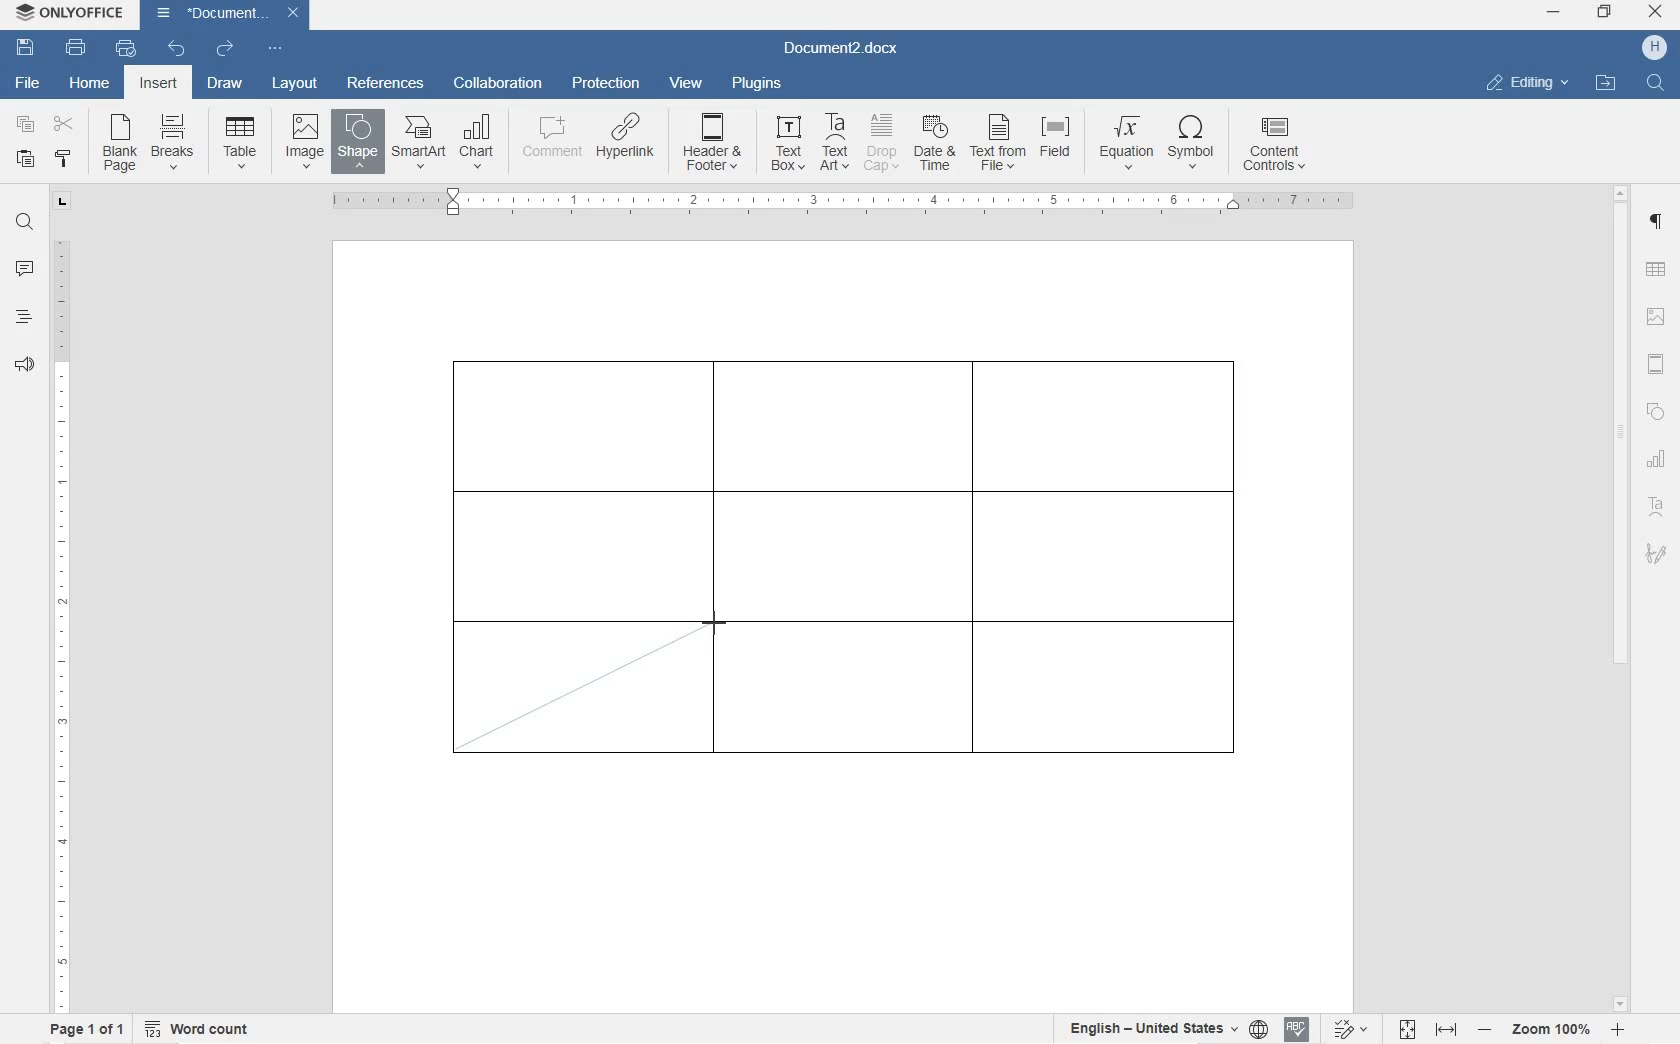 The image size is (1680, 1044). Describe the element at coordinates (1659, 458) in the screenshot. I see `chart` at that location.